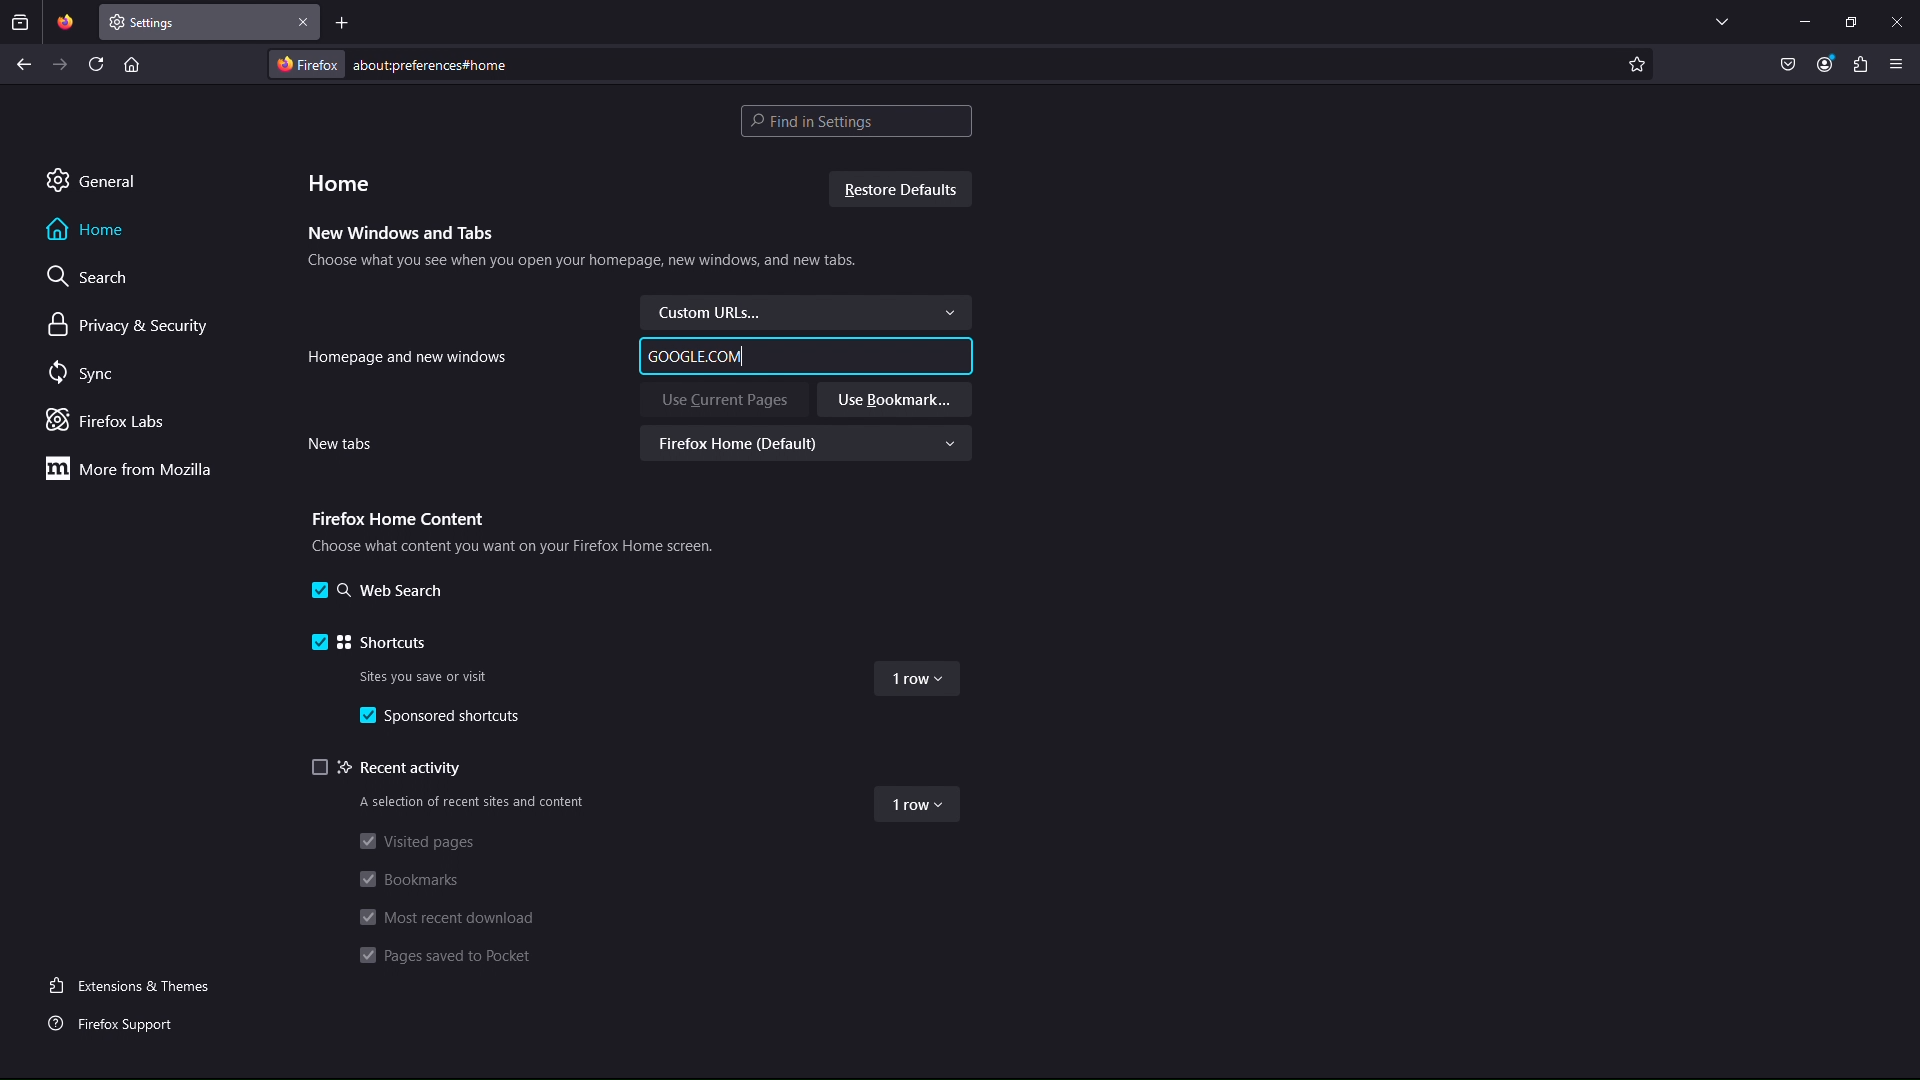  I want to click on Minimize, so click(1804, 21).